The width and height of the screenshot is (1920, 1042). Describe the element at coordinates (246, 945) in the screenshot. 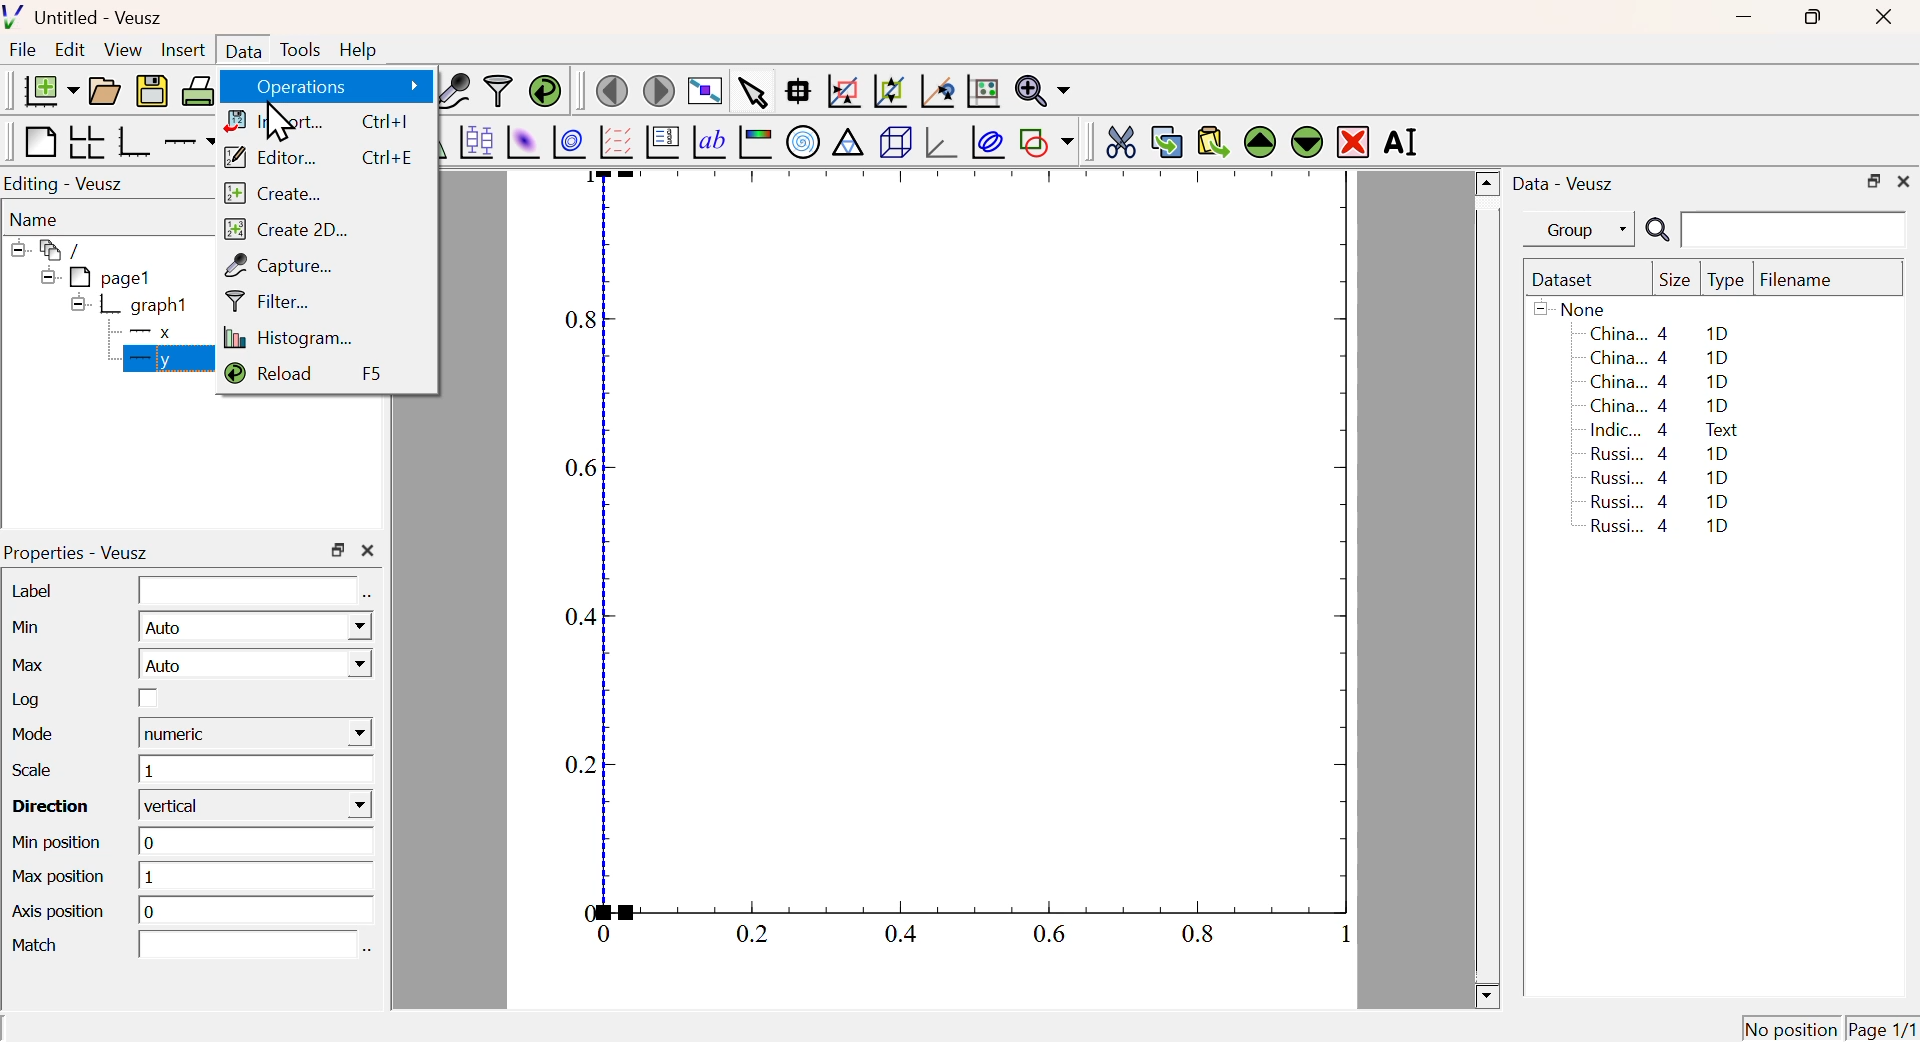

I see `Input` at that location.